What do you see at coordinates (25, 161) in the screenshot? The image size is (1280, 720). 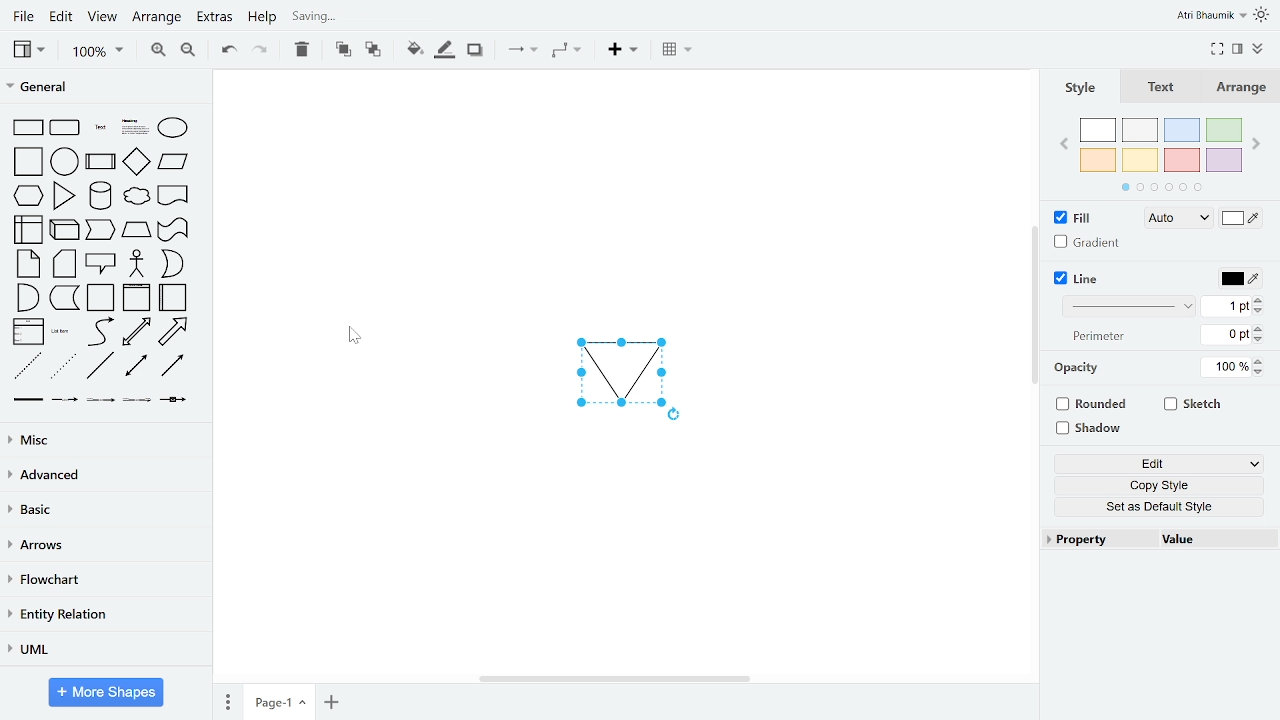 I see `square` at bounding box center [25, 161].